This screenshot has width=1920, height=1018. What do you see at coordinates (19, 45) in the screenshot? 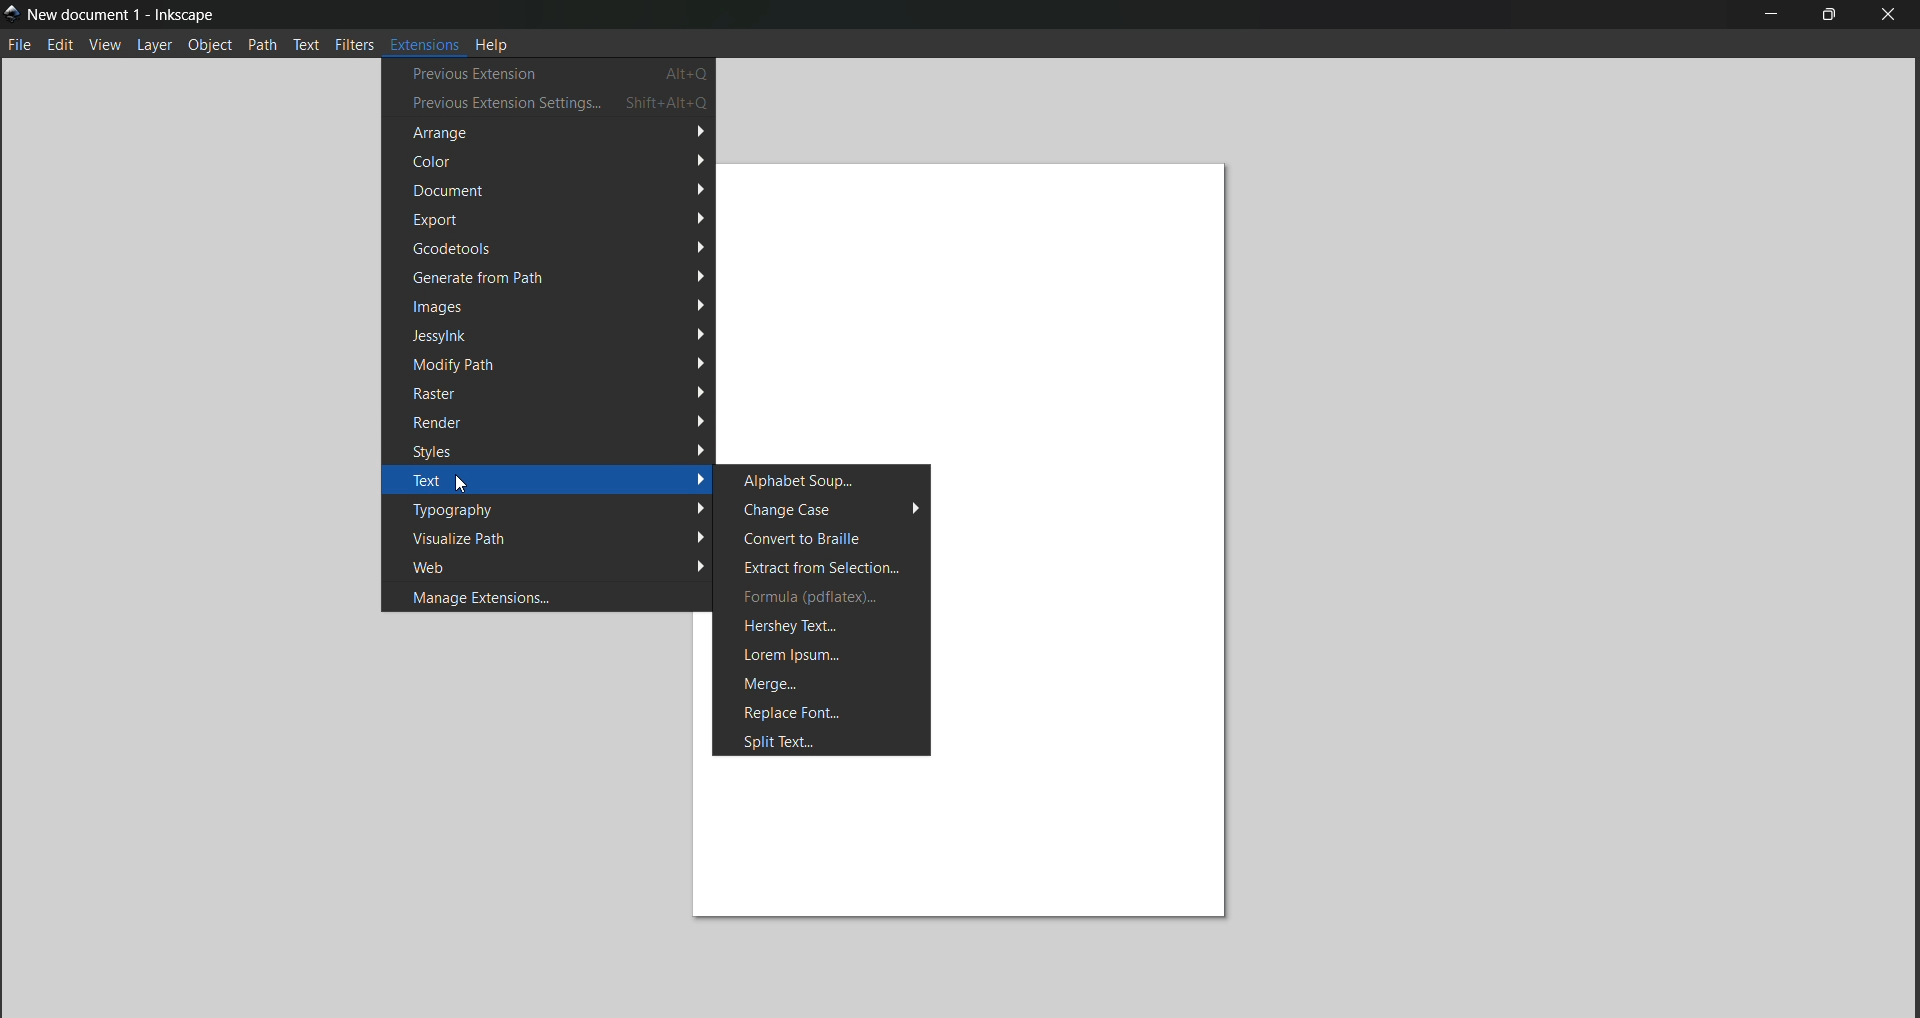
I see `file` at bounding box center [19, 45].